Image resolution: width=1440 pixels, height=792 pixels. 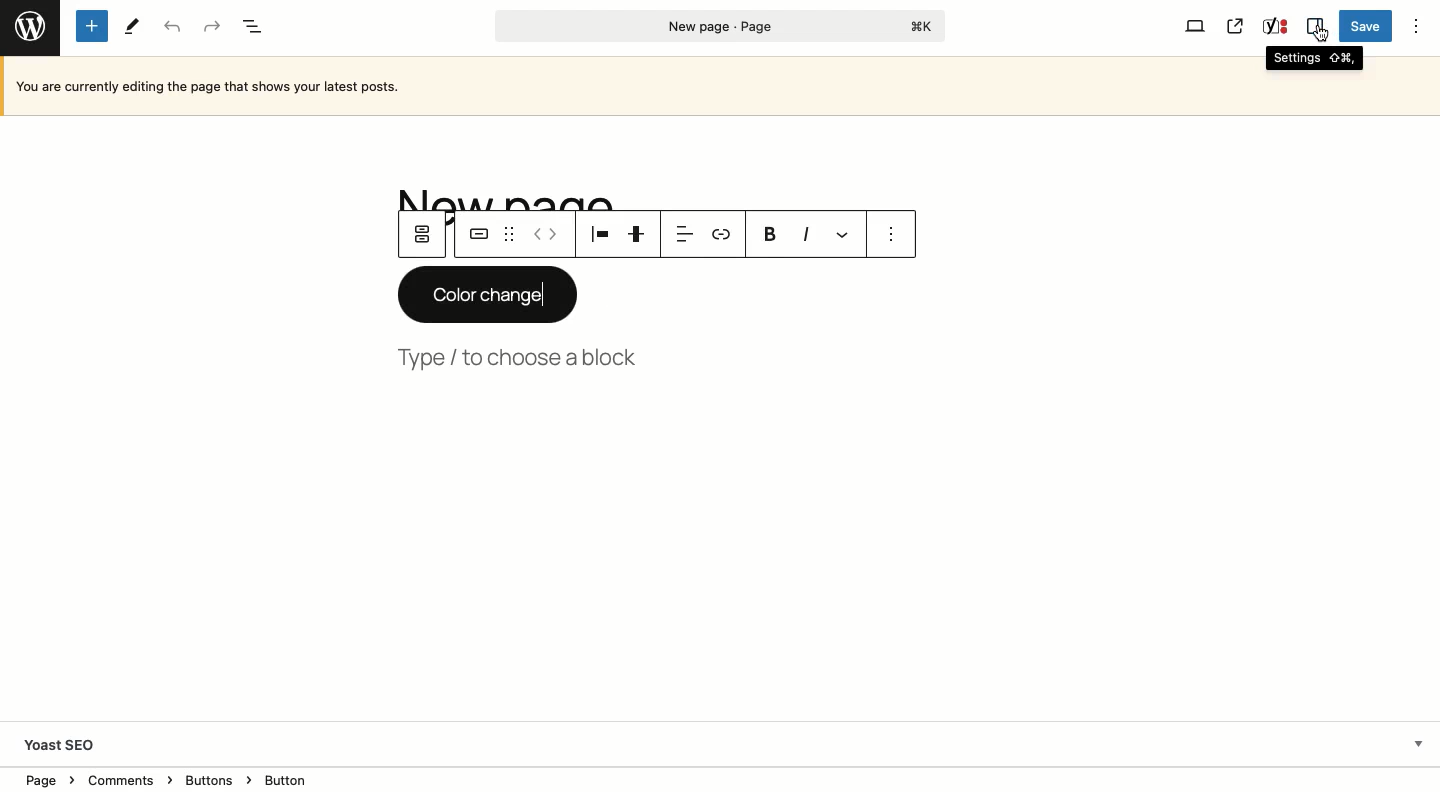 I want to click on Align, so click(x=683, y=233).